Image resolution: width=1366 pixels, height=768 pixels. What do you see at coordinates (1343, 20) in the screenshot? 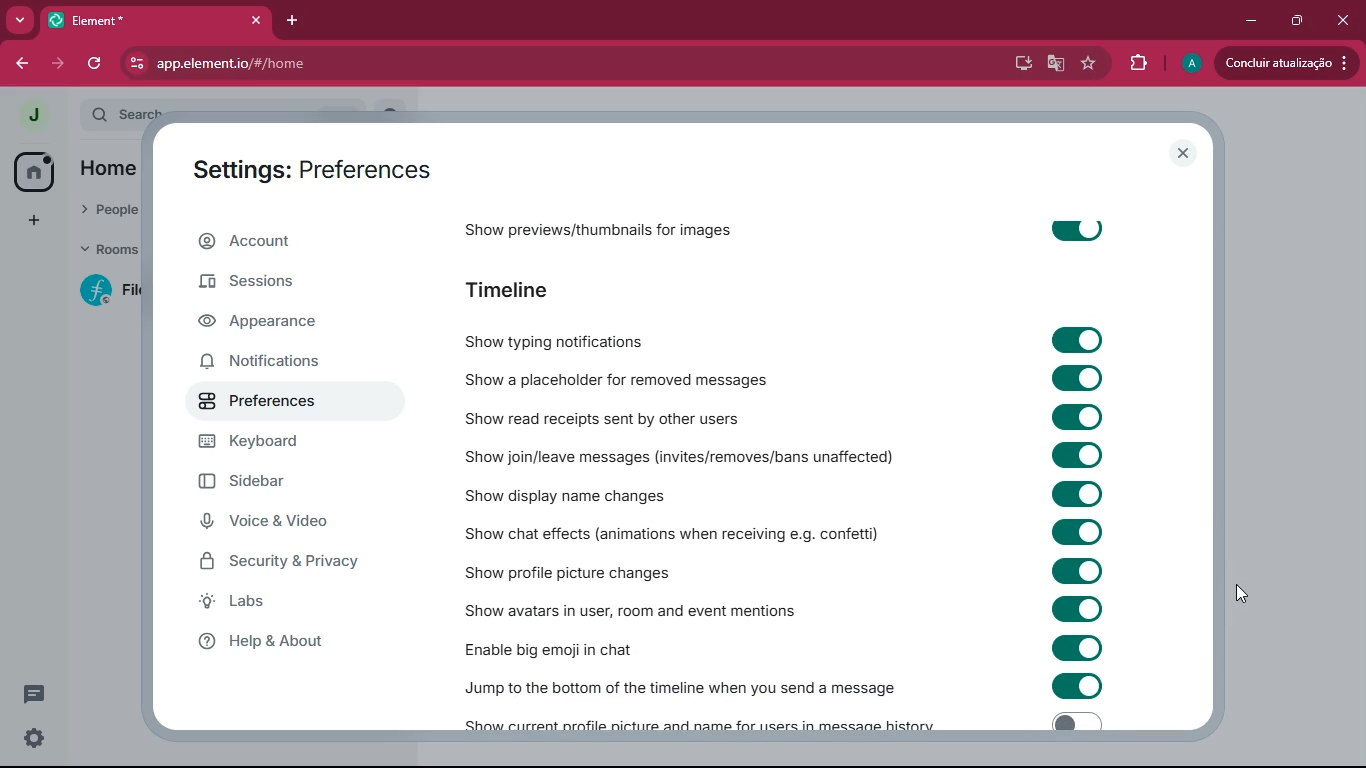
I see `close` at bounding box center [1343, 20].